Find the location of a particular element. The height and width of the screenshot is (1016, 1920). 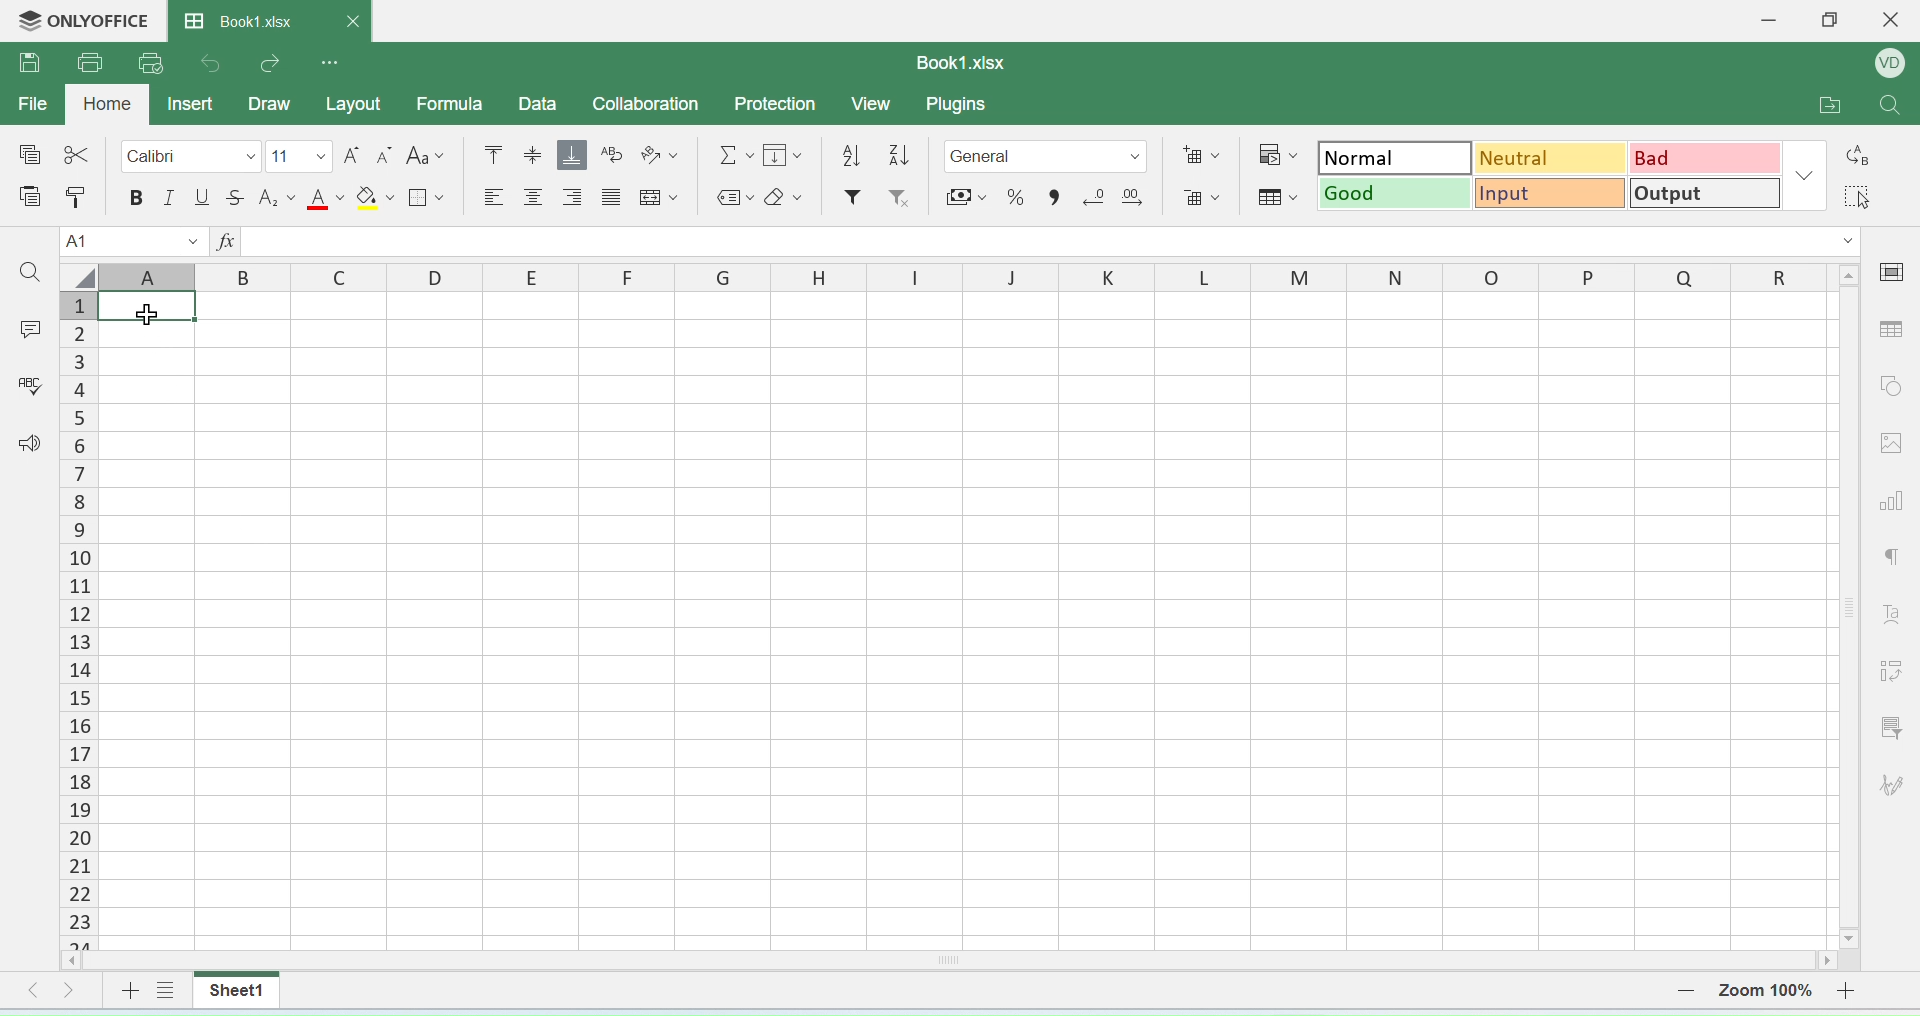

italics is located at coordinates (170, 198).